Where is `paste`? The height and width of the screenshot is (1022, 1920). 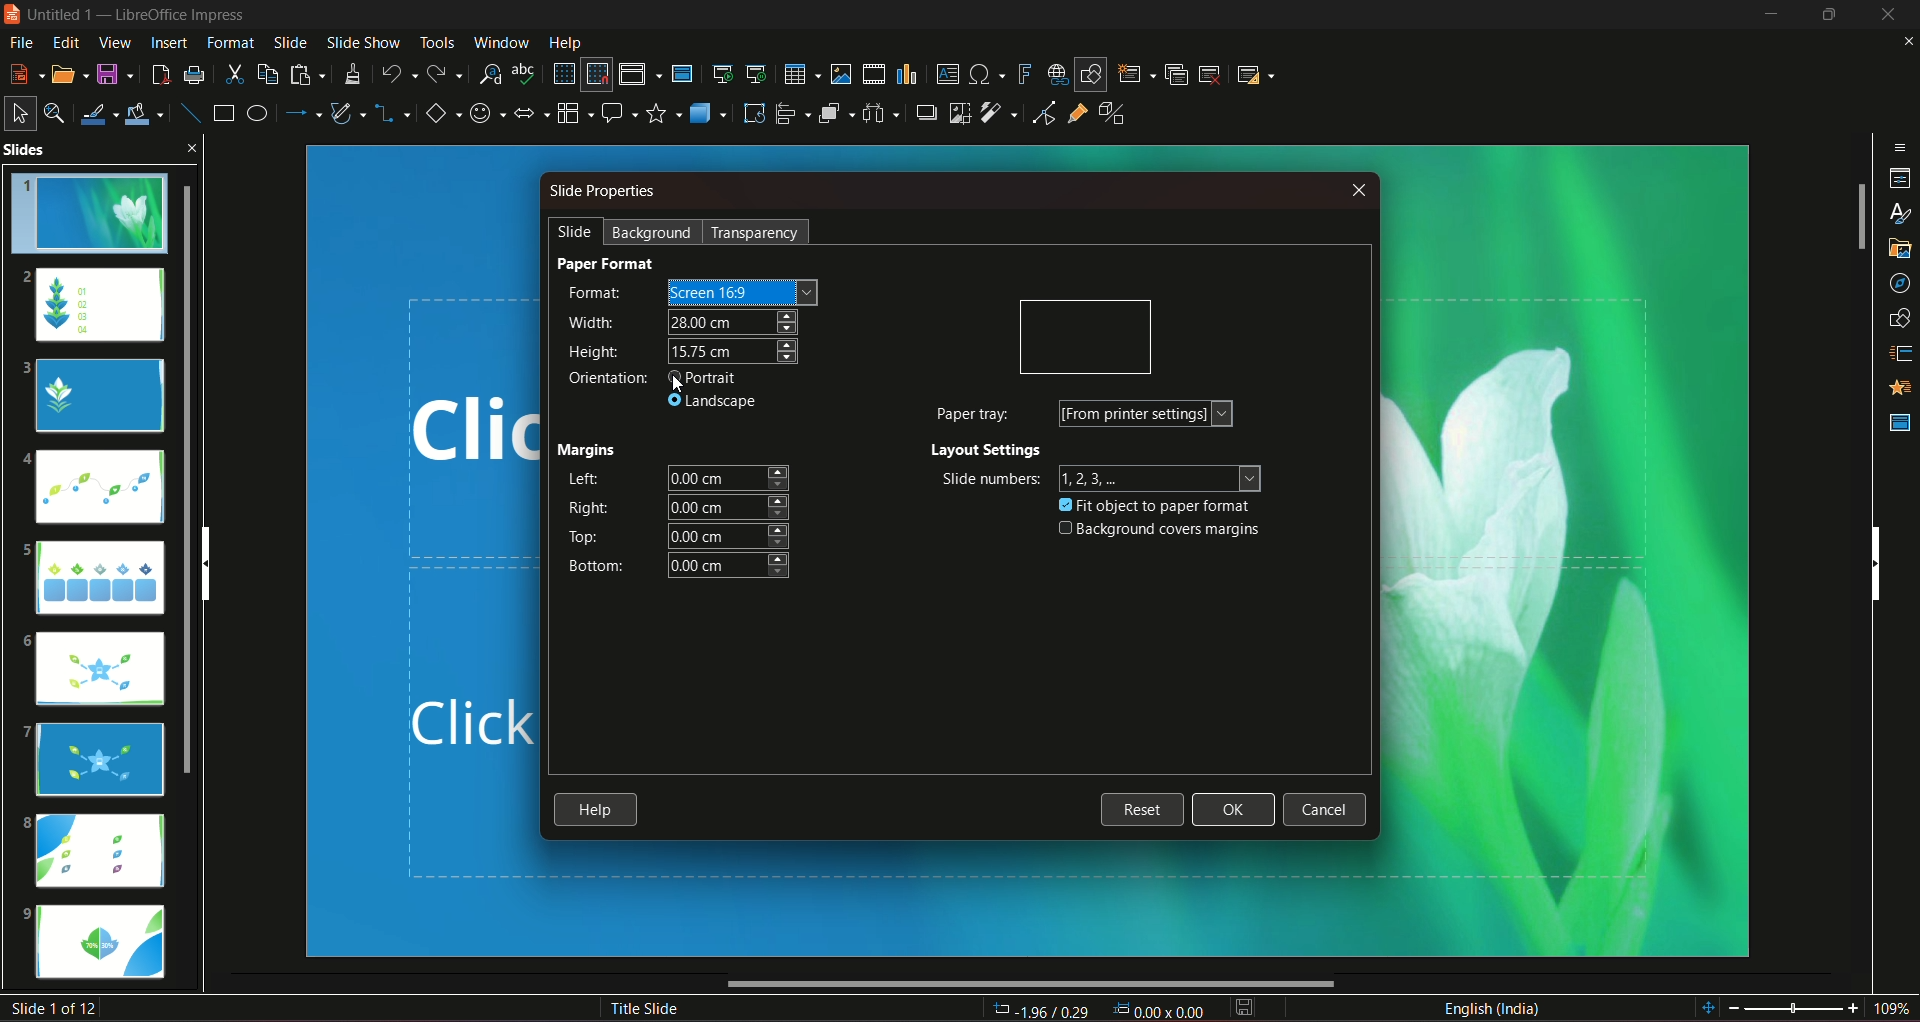
paste is located at coordinates (308, 74).